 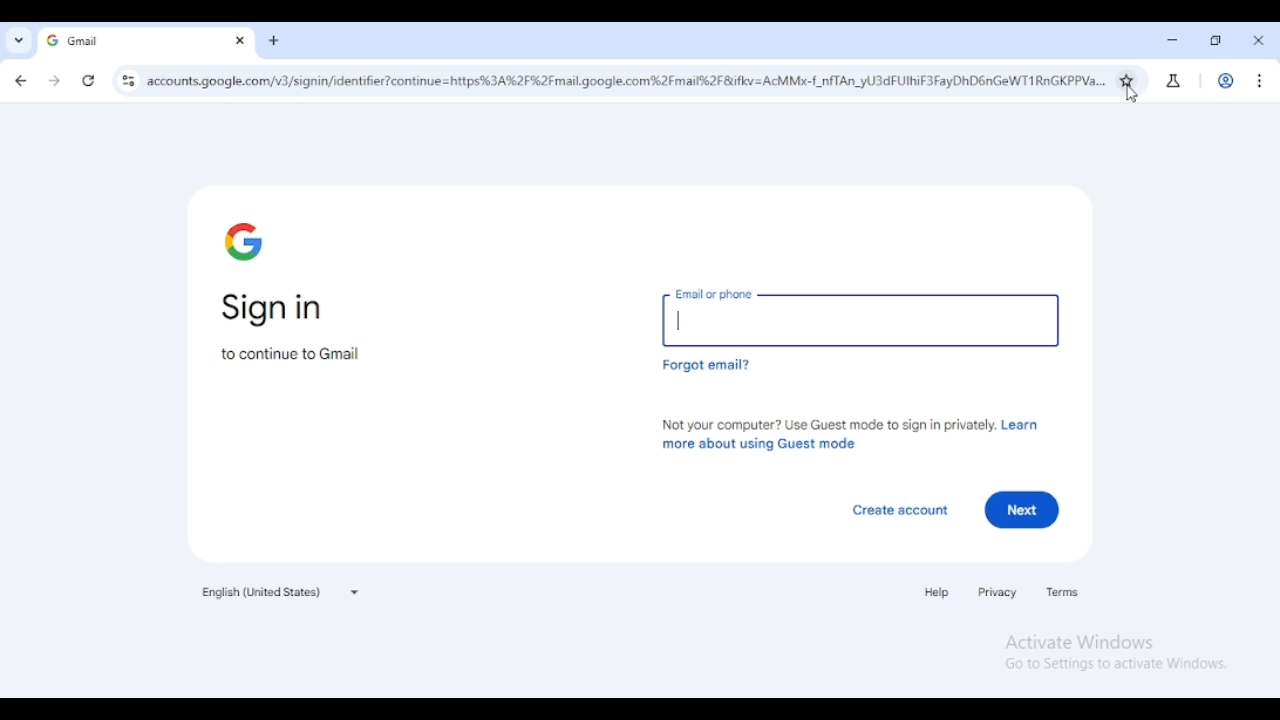 I want to click on sign in to continue to Gmail, so click(x=294, y=328).